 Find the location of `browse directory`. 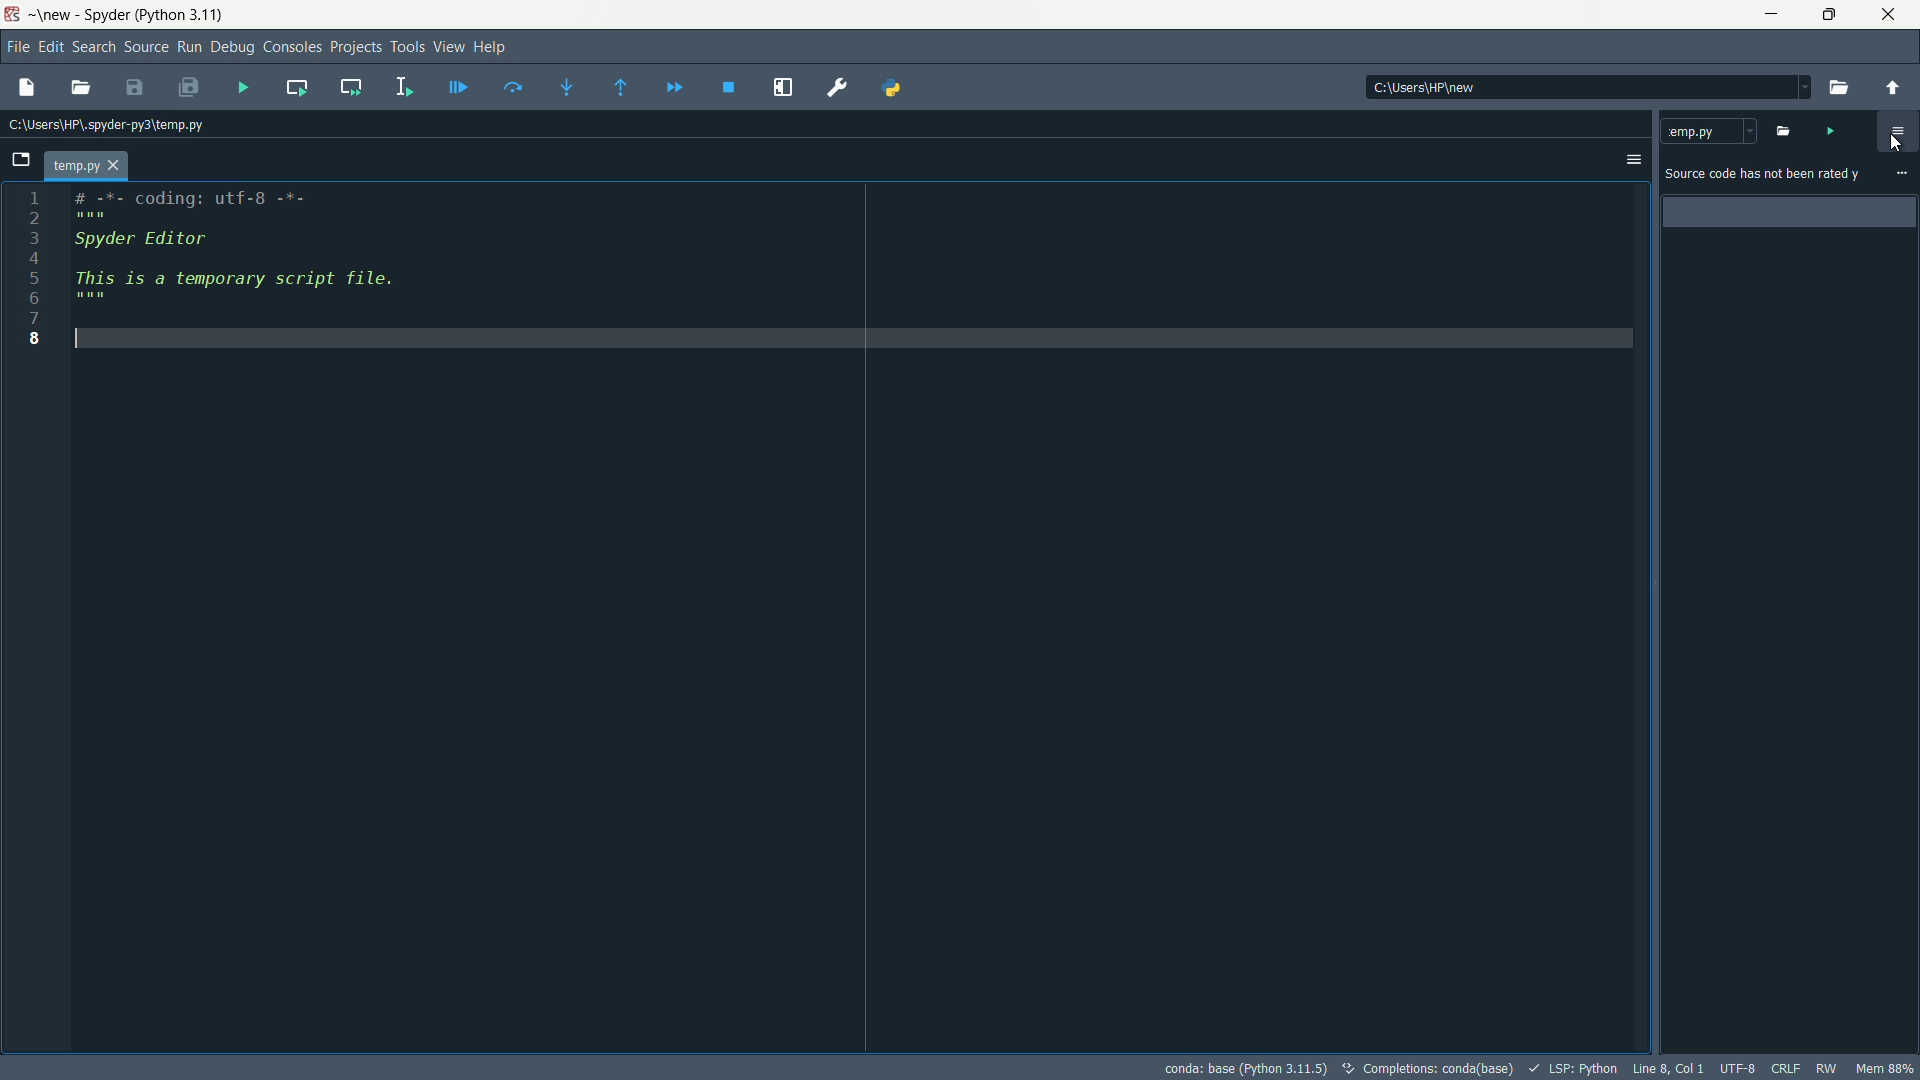

browse directory is located at coordinates (1839, 85).